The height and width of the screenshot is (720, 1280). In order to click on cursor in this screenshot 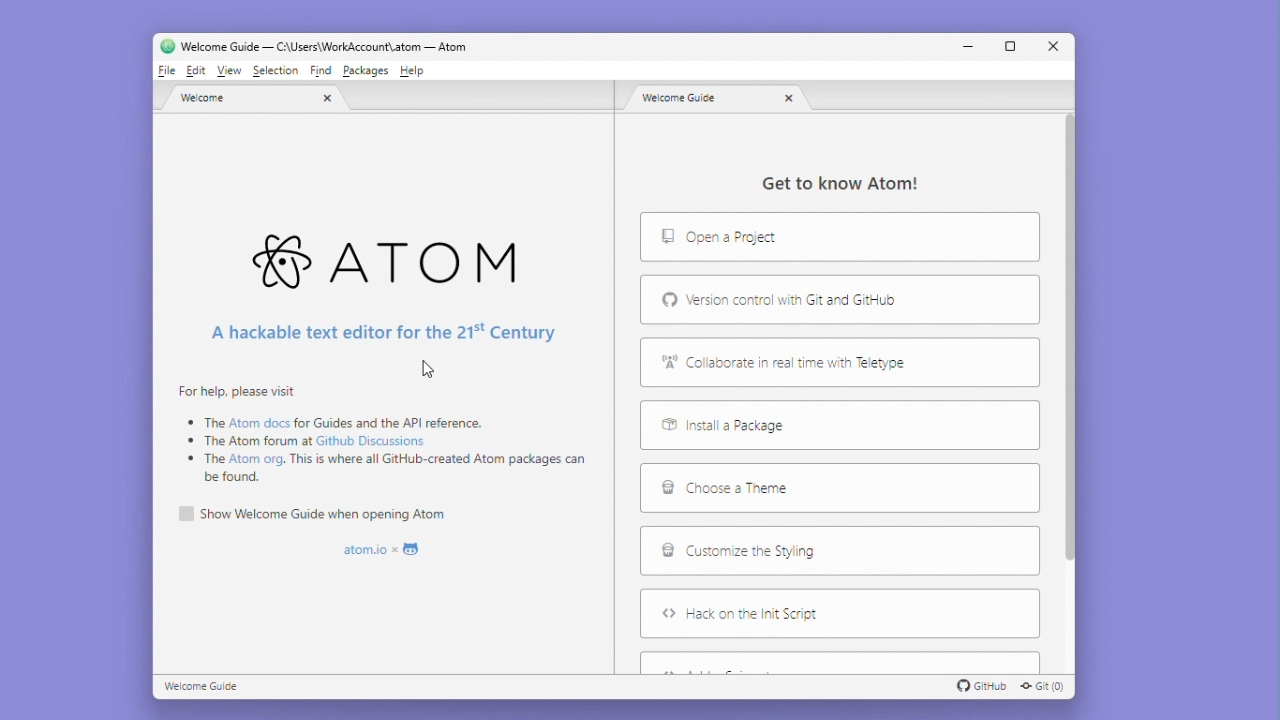, I will do `click(431, 370)`.